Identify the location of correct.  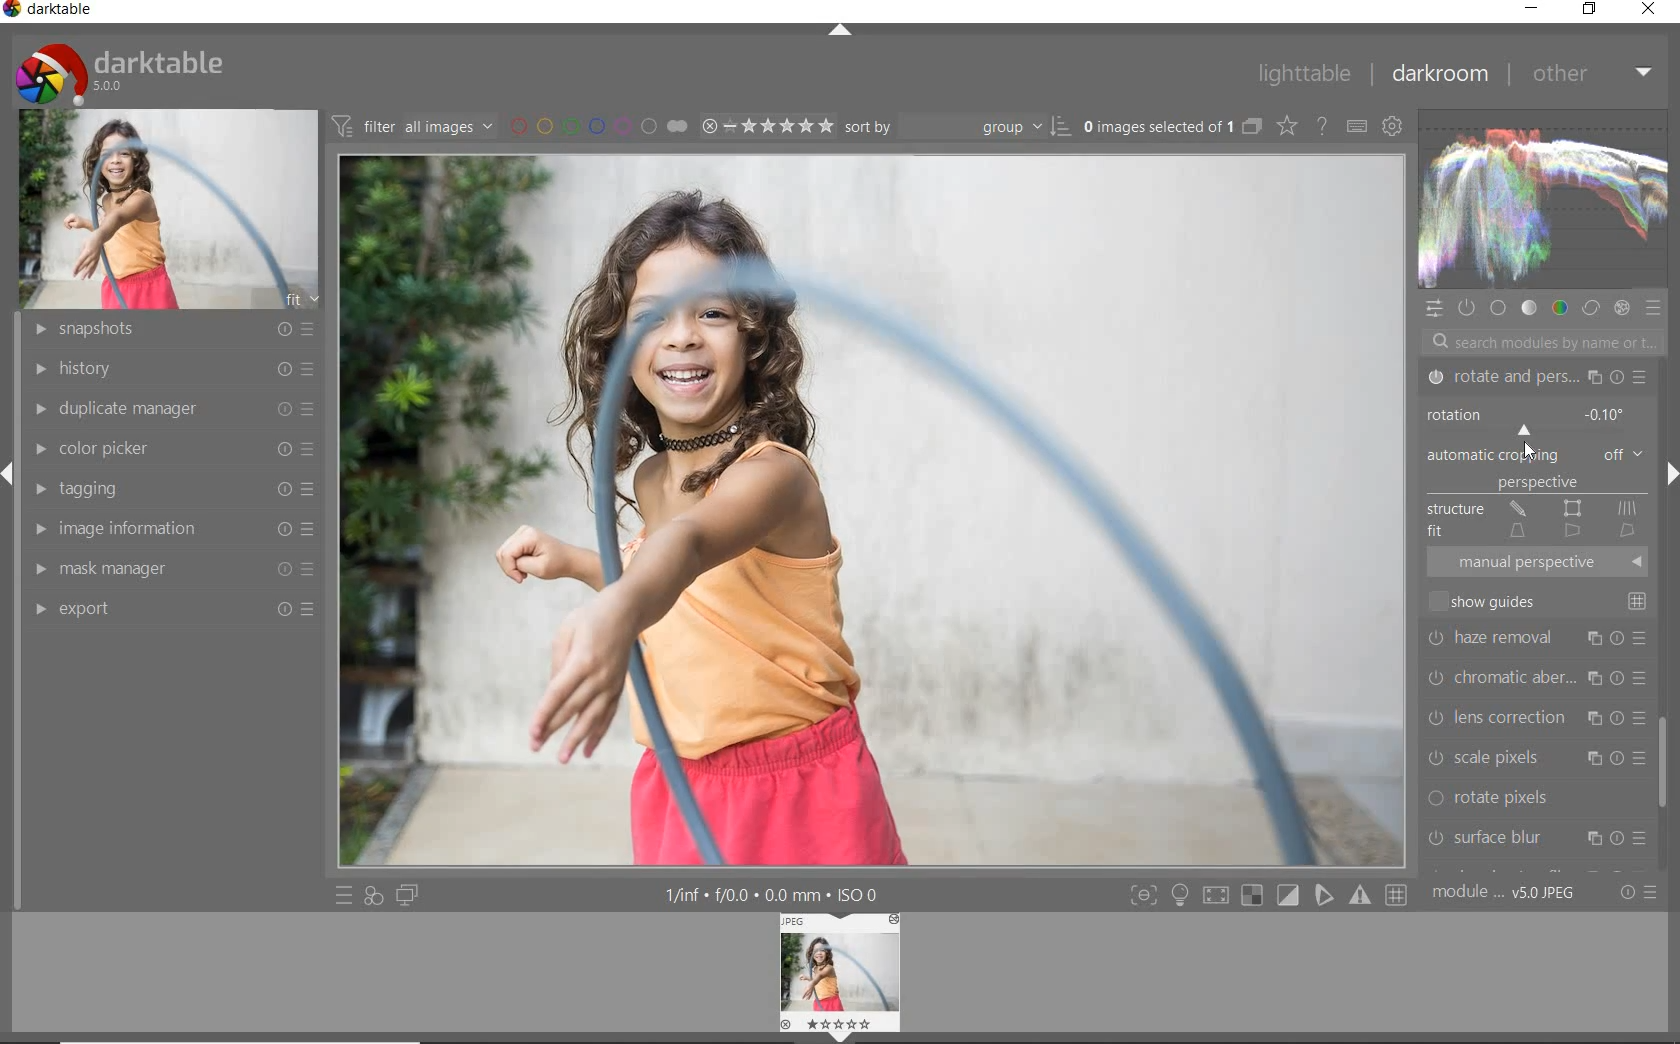
(1591, 310).